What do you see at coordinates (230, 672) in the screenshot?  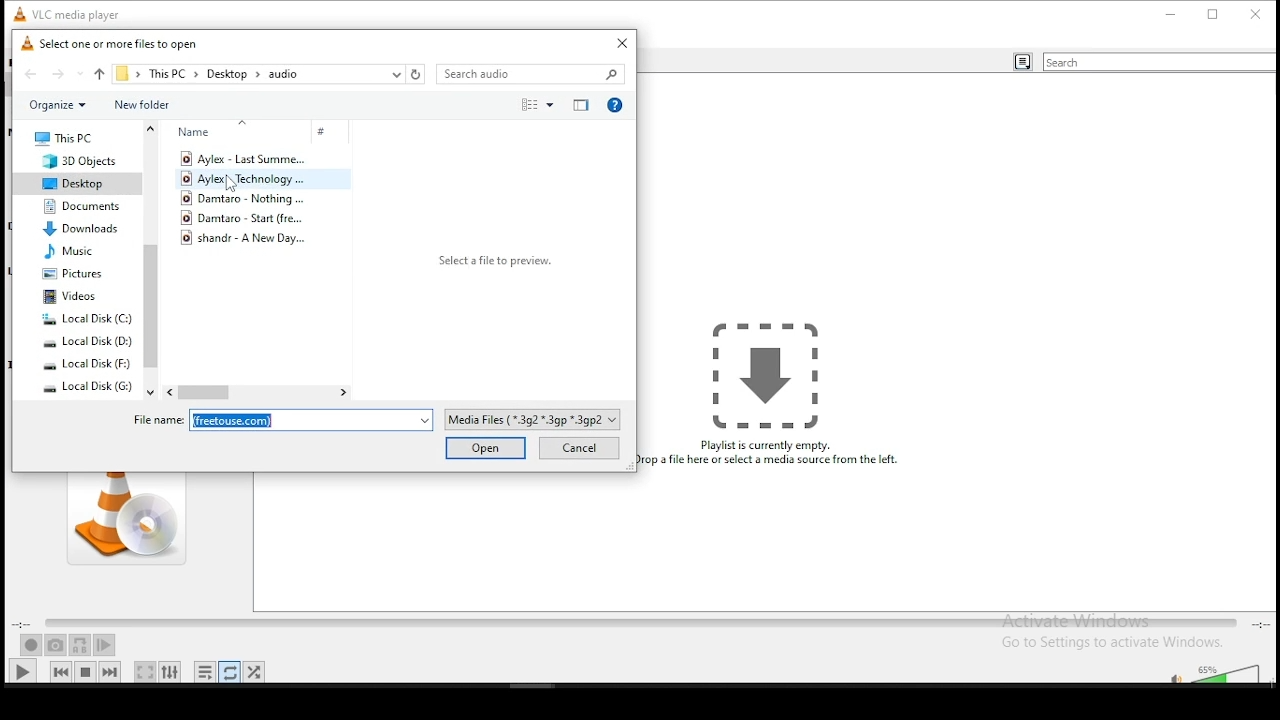 I see `click to toggle between loop al, loop one, and no loop` at bounding box center [230, 672].